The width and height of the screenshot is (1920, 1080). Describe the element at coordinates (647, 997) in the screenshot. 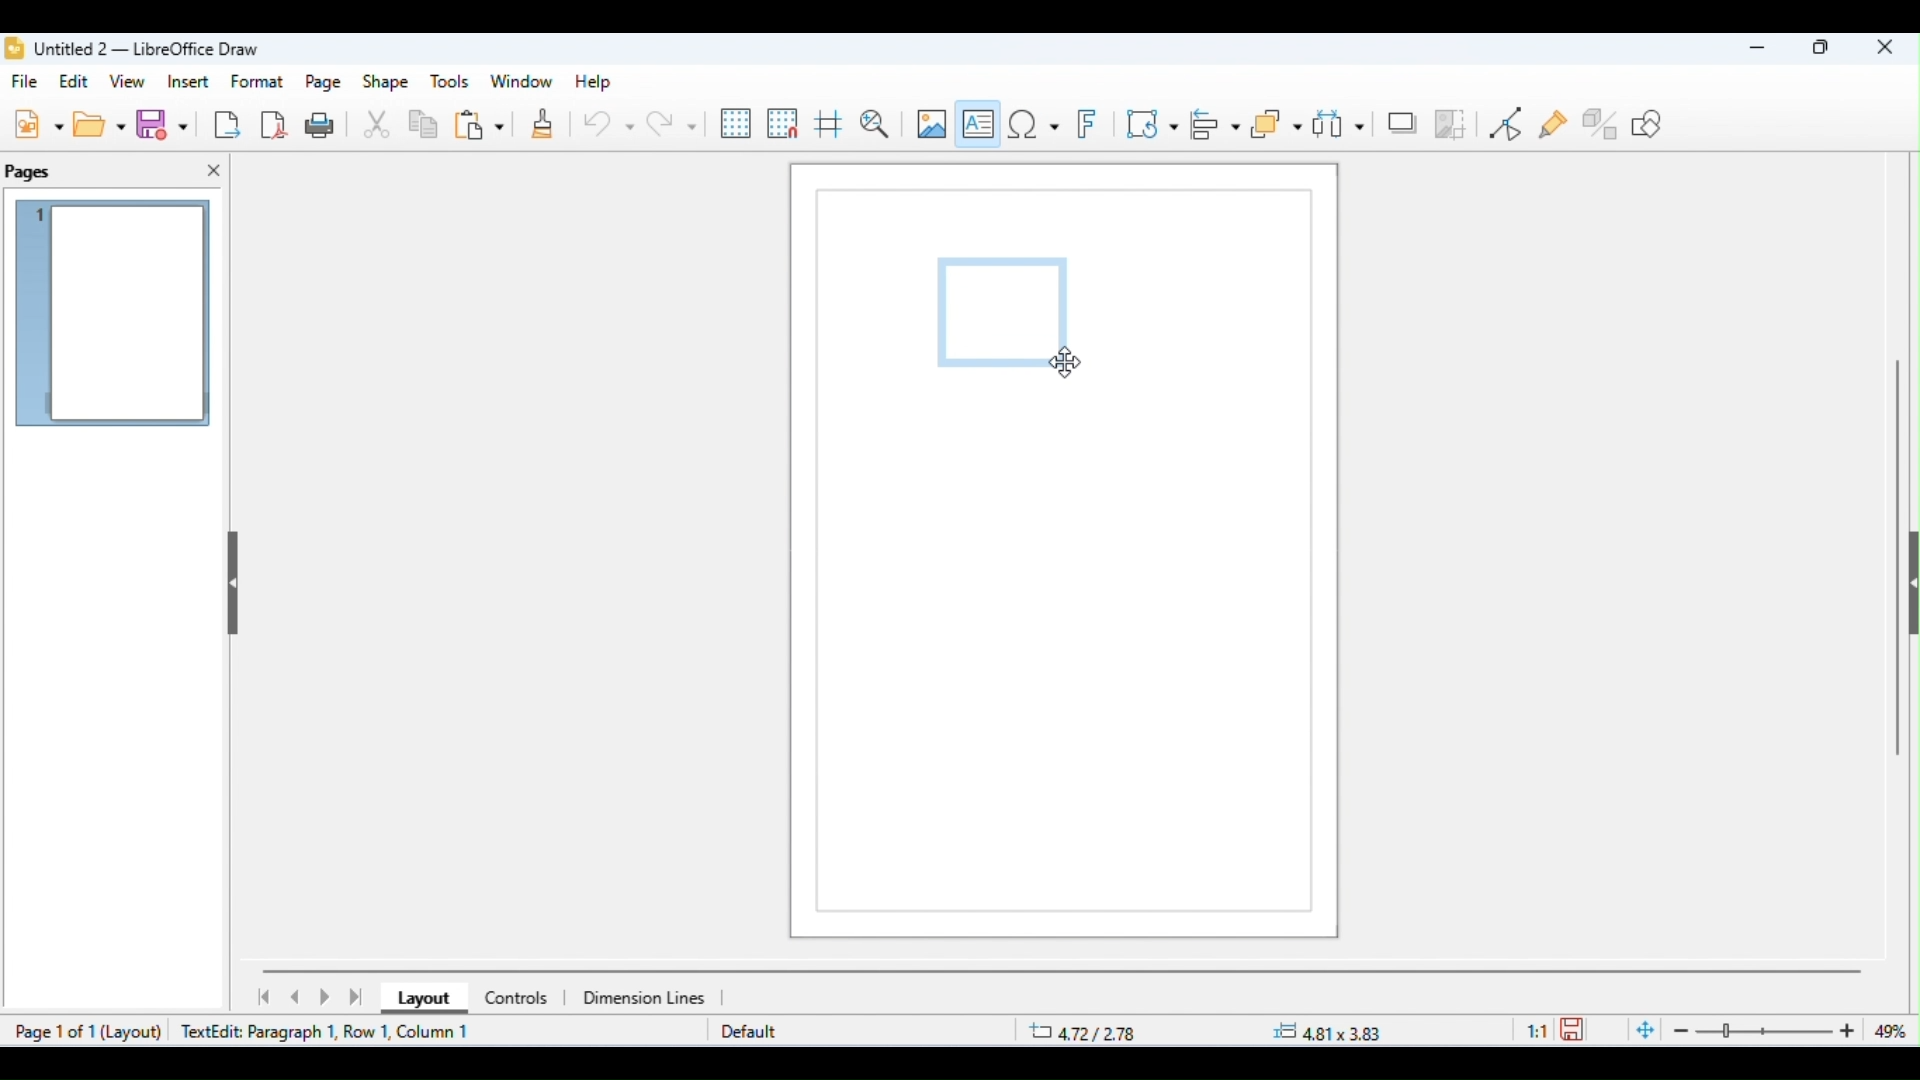

I see `dimensions line` at that location.